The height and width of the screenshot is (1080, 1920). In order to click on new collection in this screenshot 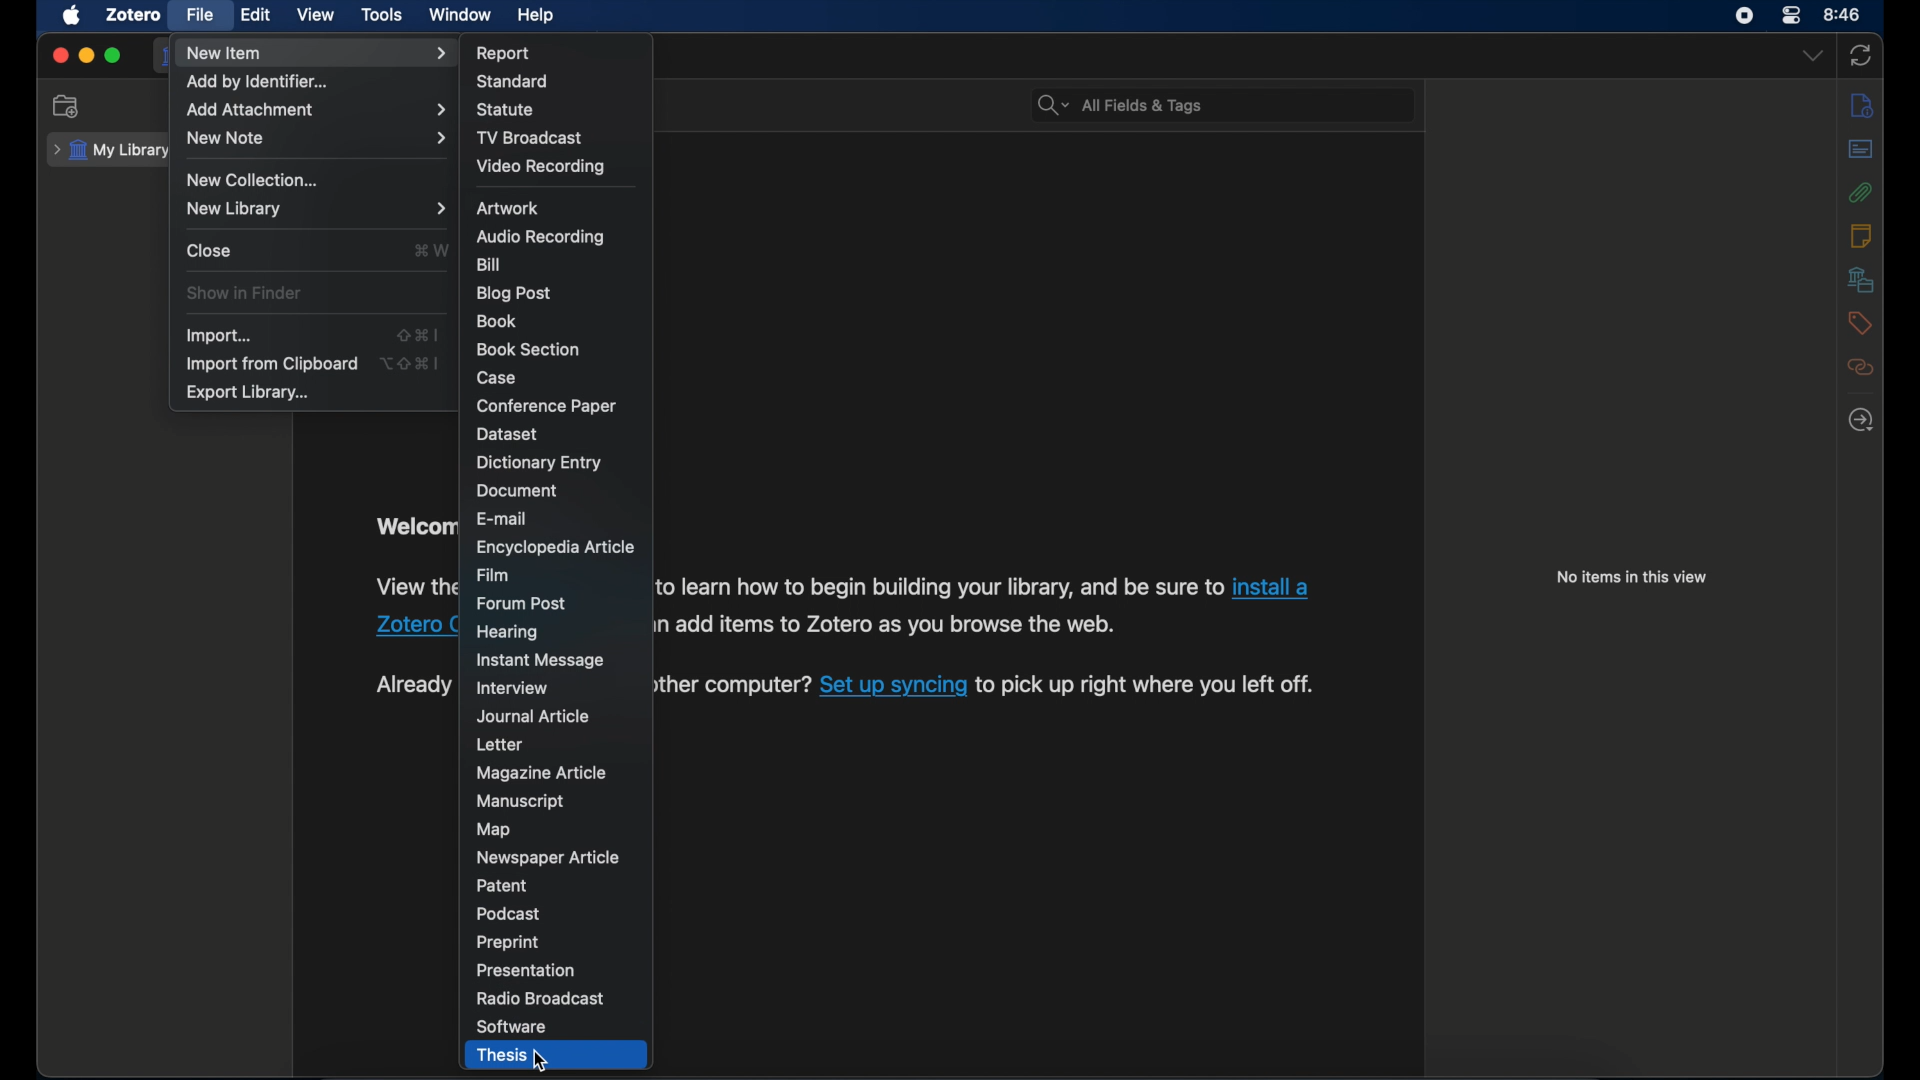, I will do `click(67, 107)`.